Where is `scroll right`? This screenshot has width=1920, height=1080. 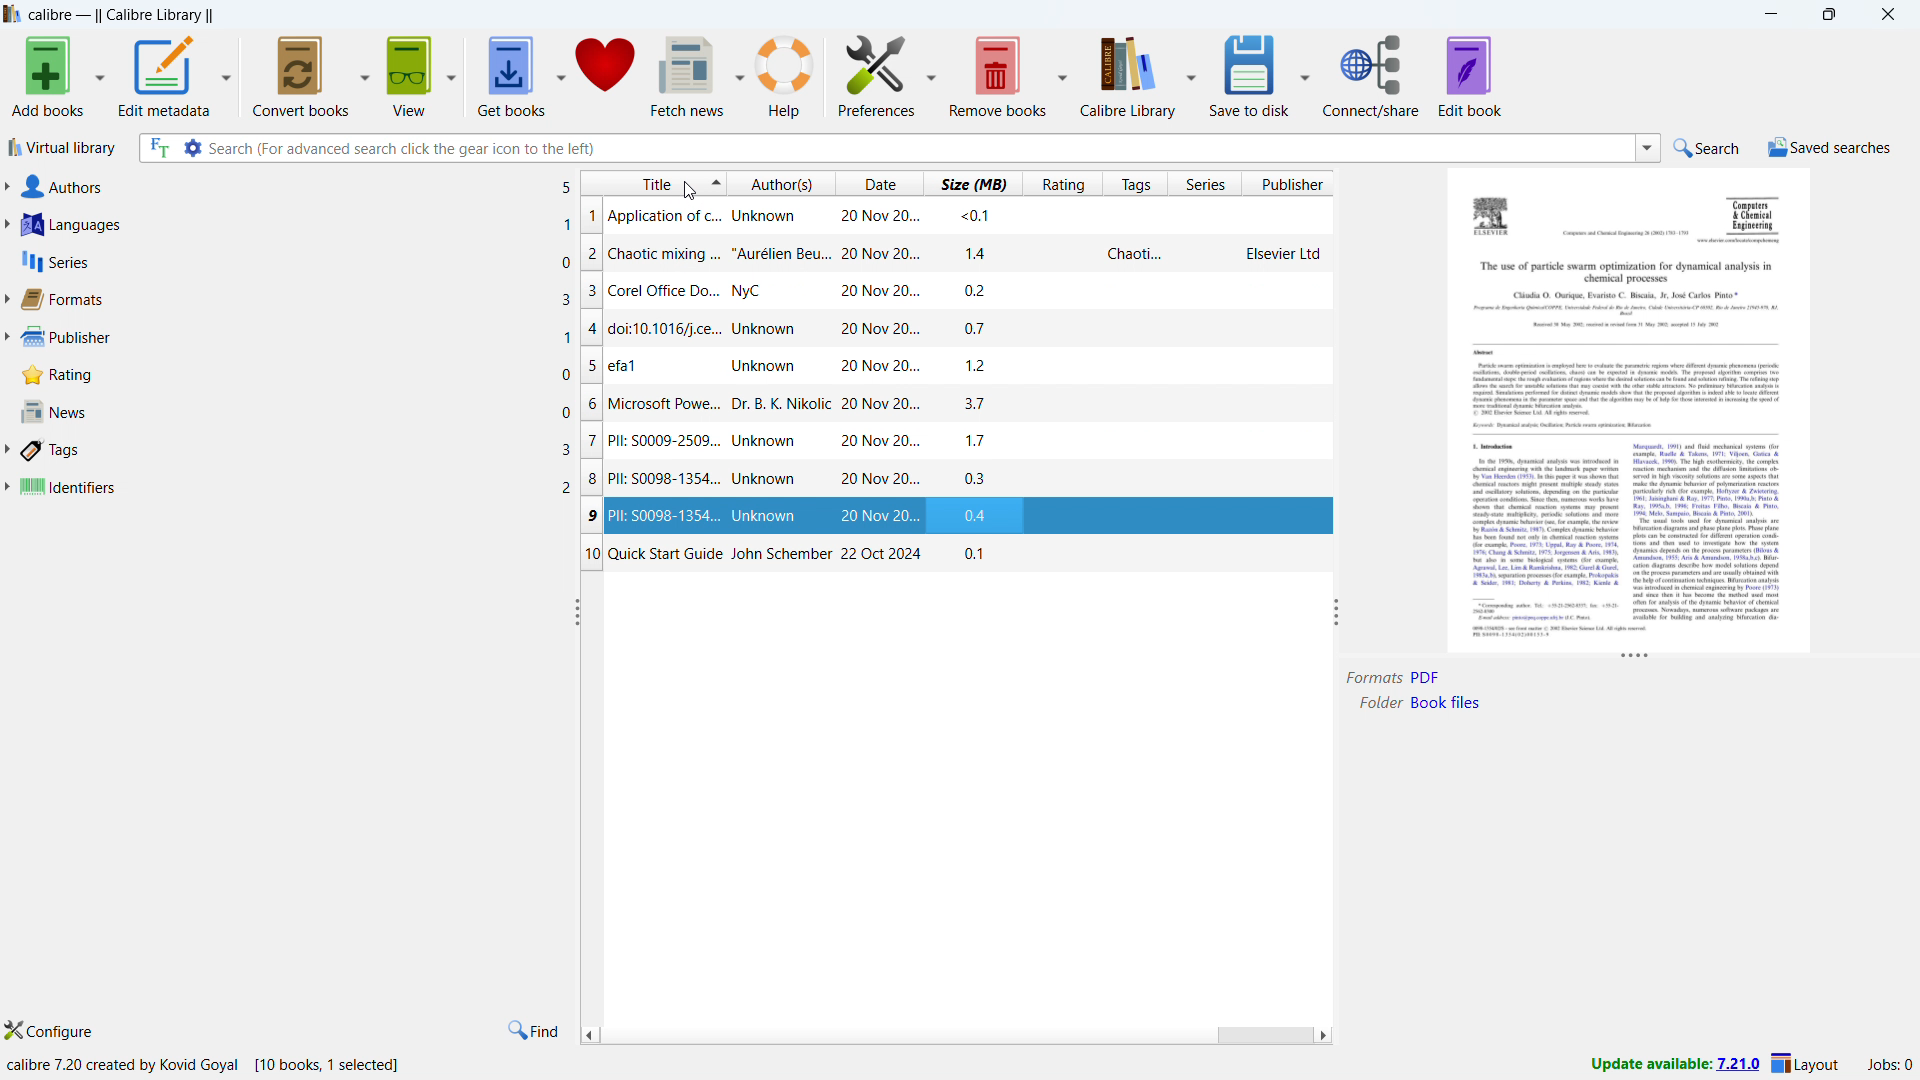
scroll right is located at coordinates (1324, 1035).